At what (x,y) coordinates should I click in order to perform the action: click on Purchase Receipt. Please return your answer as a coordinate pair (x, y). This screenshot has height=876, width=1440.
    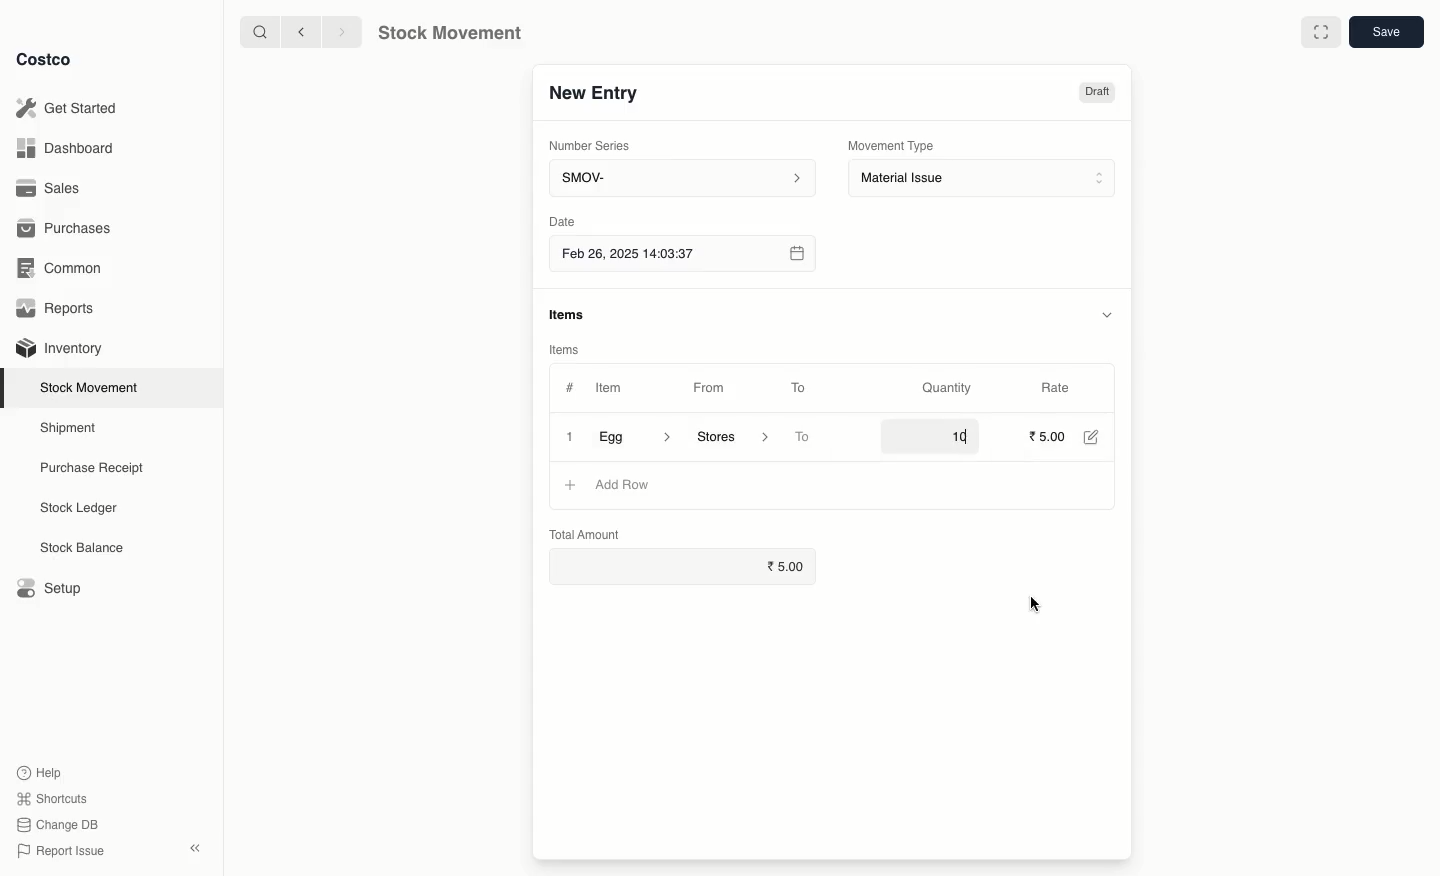
    Looking at the image, I should click on (97, 467).